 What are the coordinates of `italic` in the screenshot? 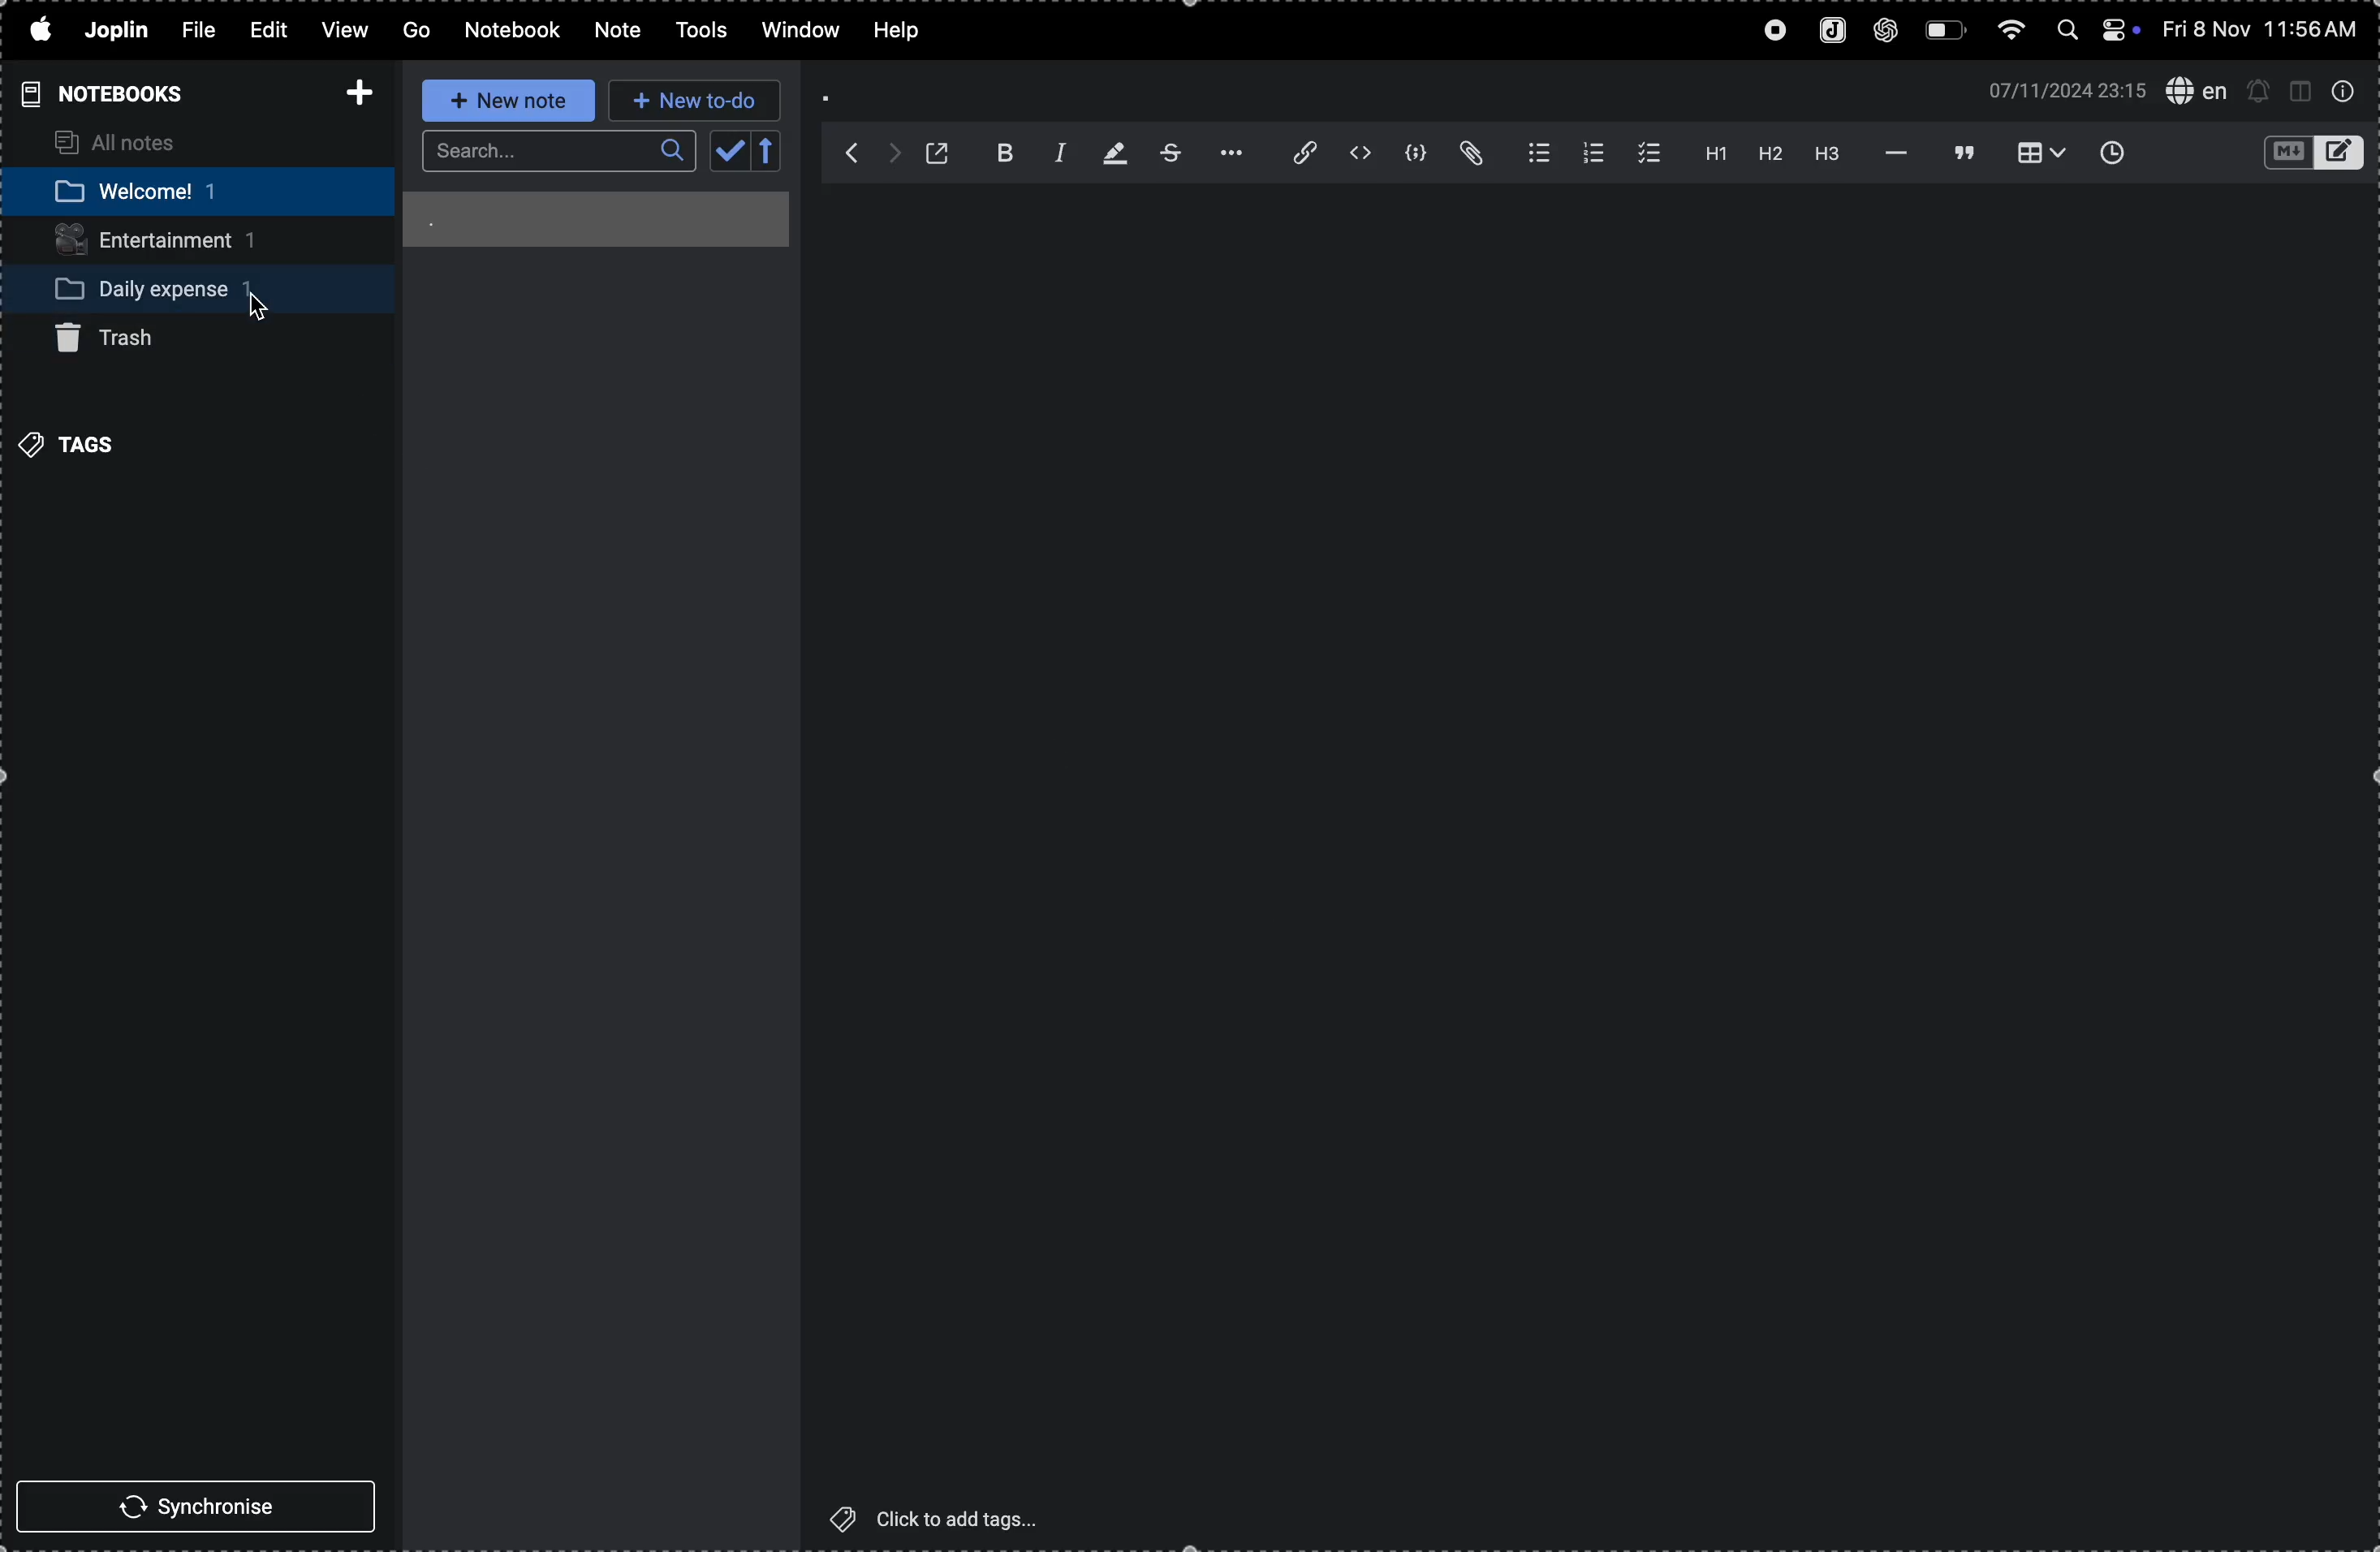 It's located at (1054, 151).